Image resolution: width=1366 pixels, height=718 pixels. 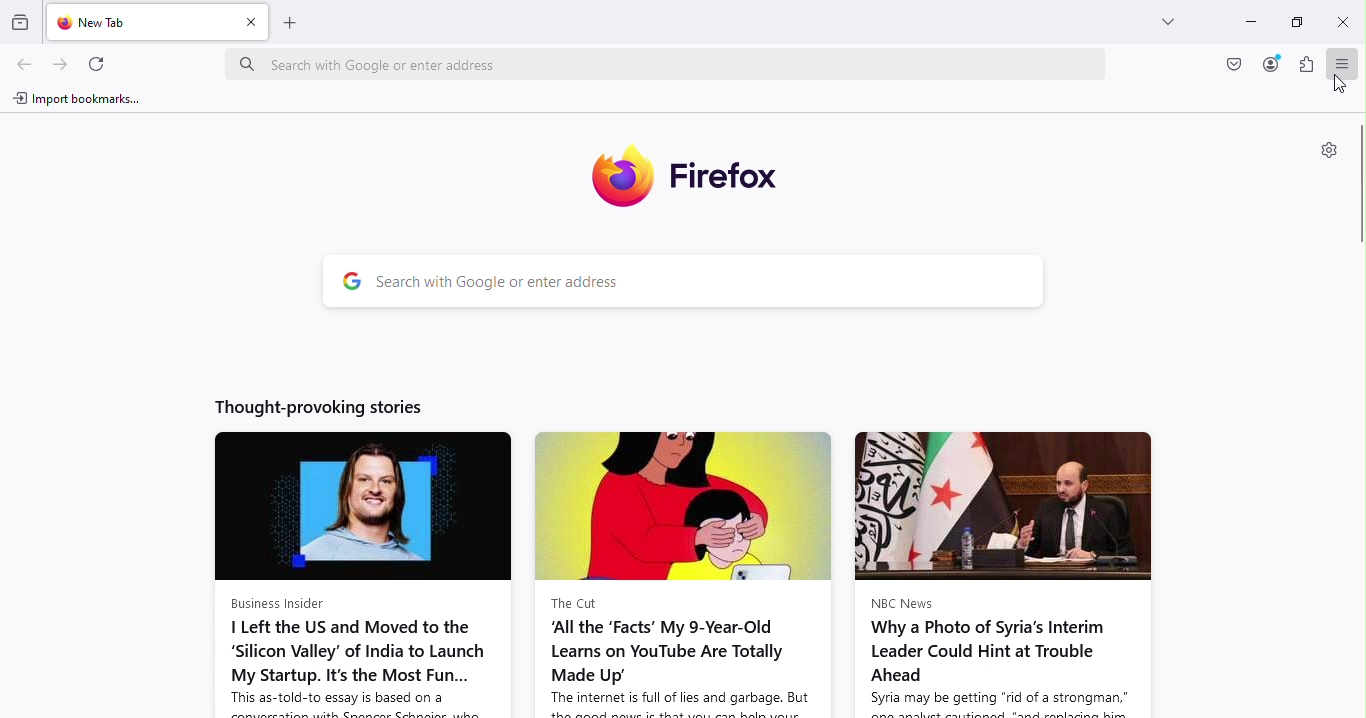 I want to click on vertical scrollbar, so click(x=1357, y=185).